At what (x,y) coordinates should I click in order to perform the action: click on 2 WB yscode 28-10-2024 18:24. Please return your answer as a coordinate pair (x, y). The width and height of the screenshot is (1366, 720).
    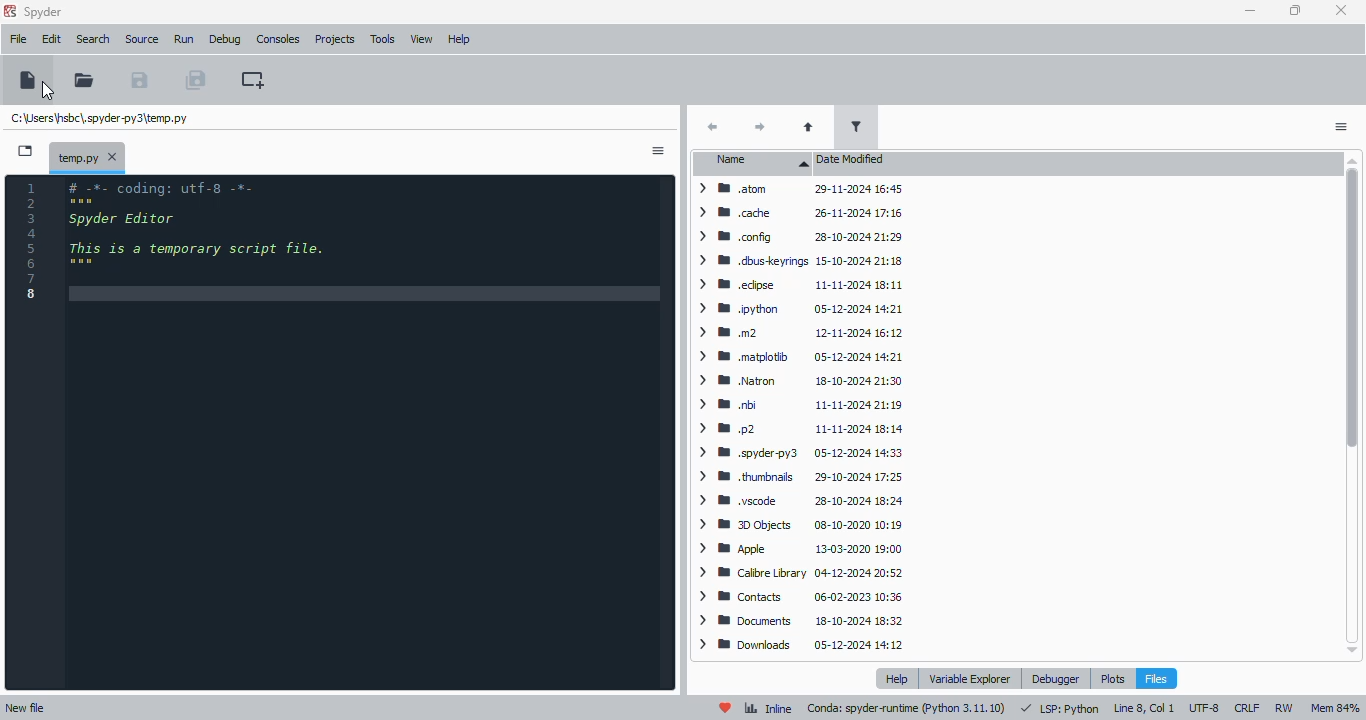
    Looking at the image, I should click on (798, 502).